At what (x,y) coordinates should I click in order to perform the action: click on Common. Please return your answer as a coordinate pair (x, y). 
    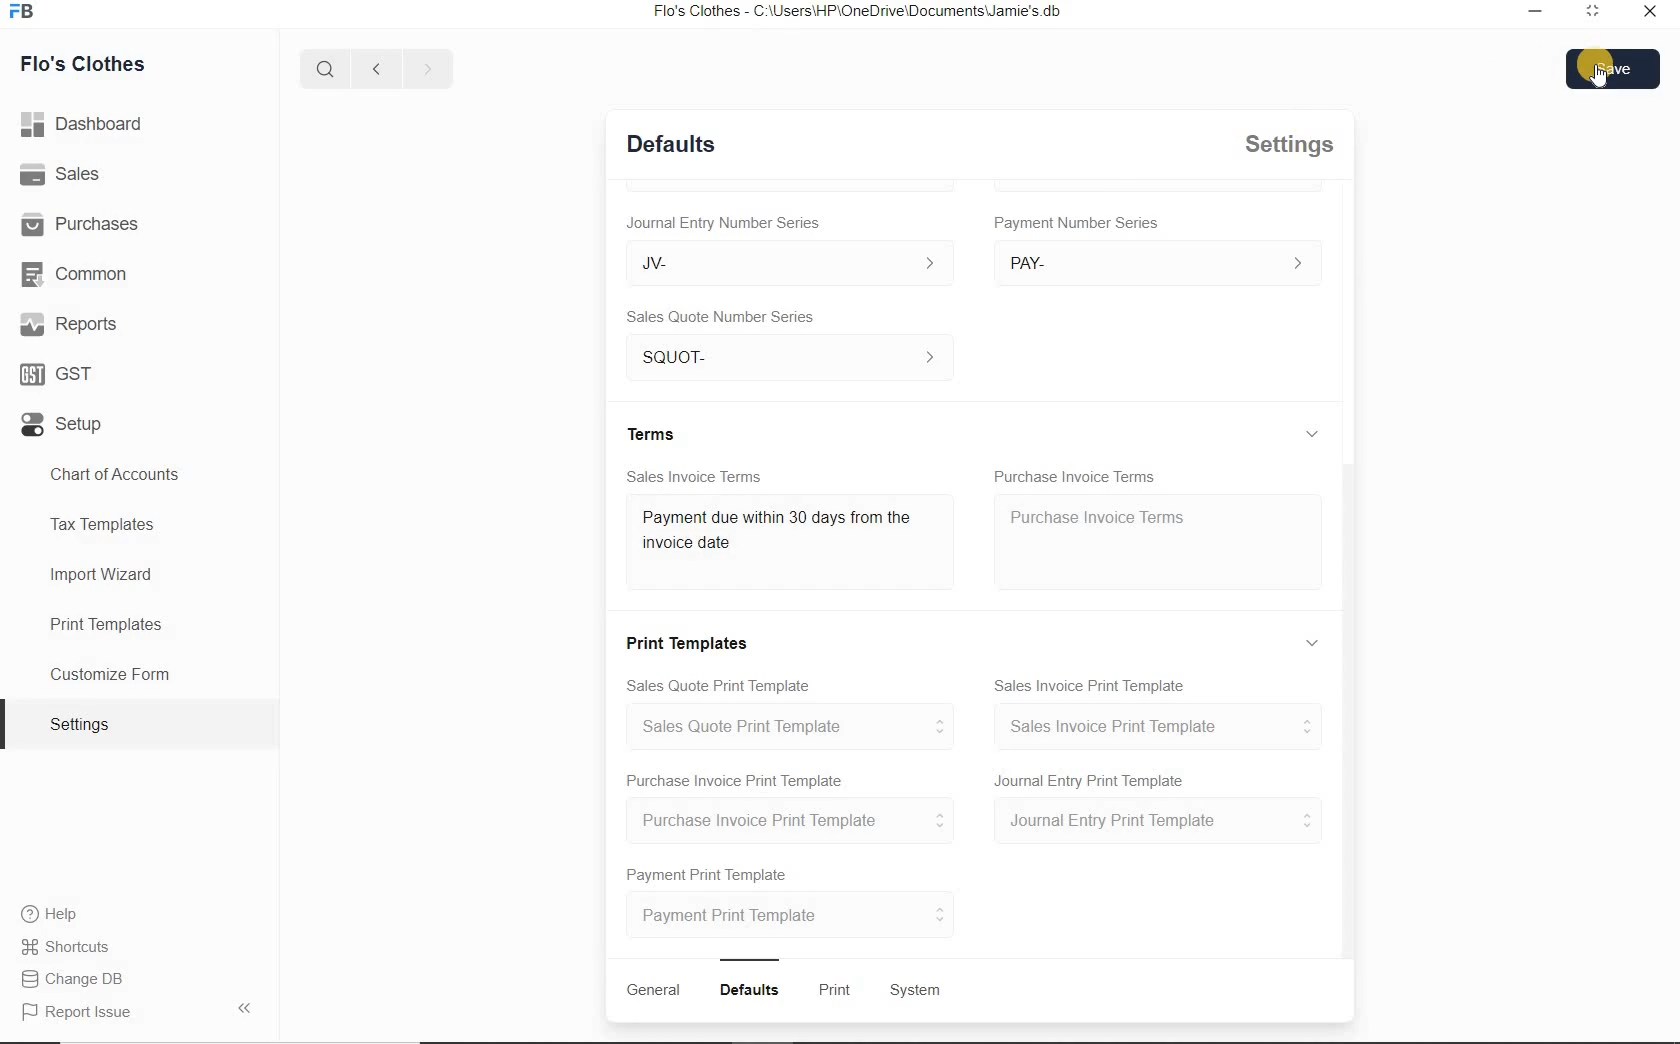
    Looking at the image, I should click on (73, 274).